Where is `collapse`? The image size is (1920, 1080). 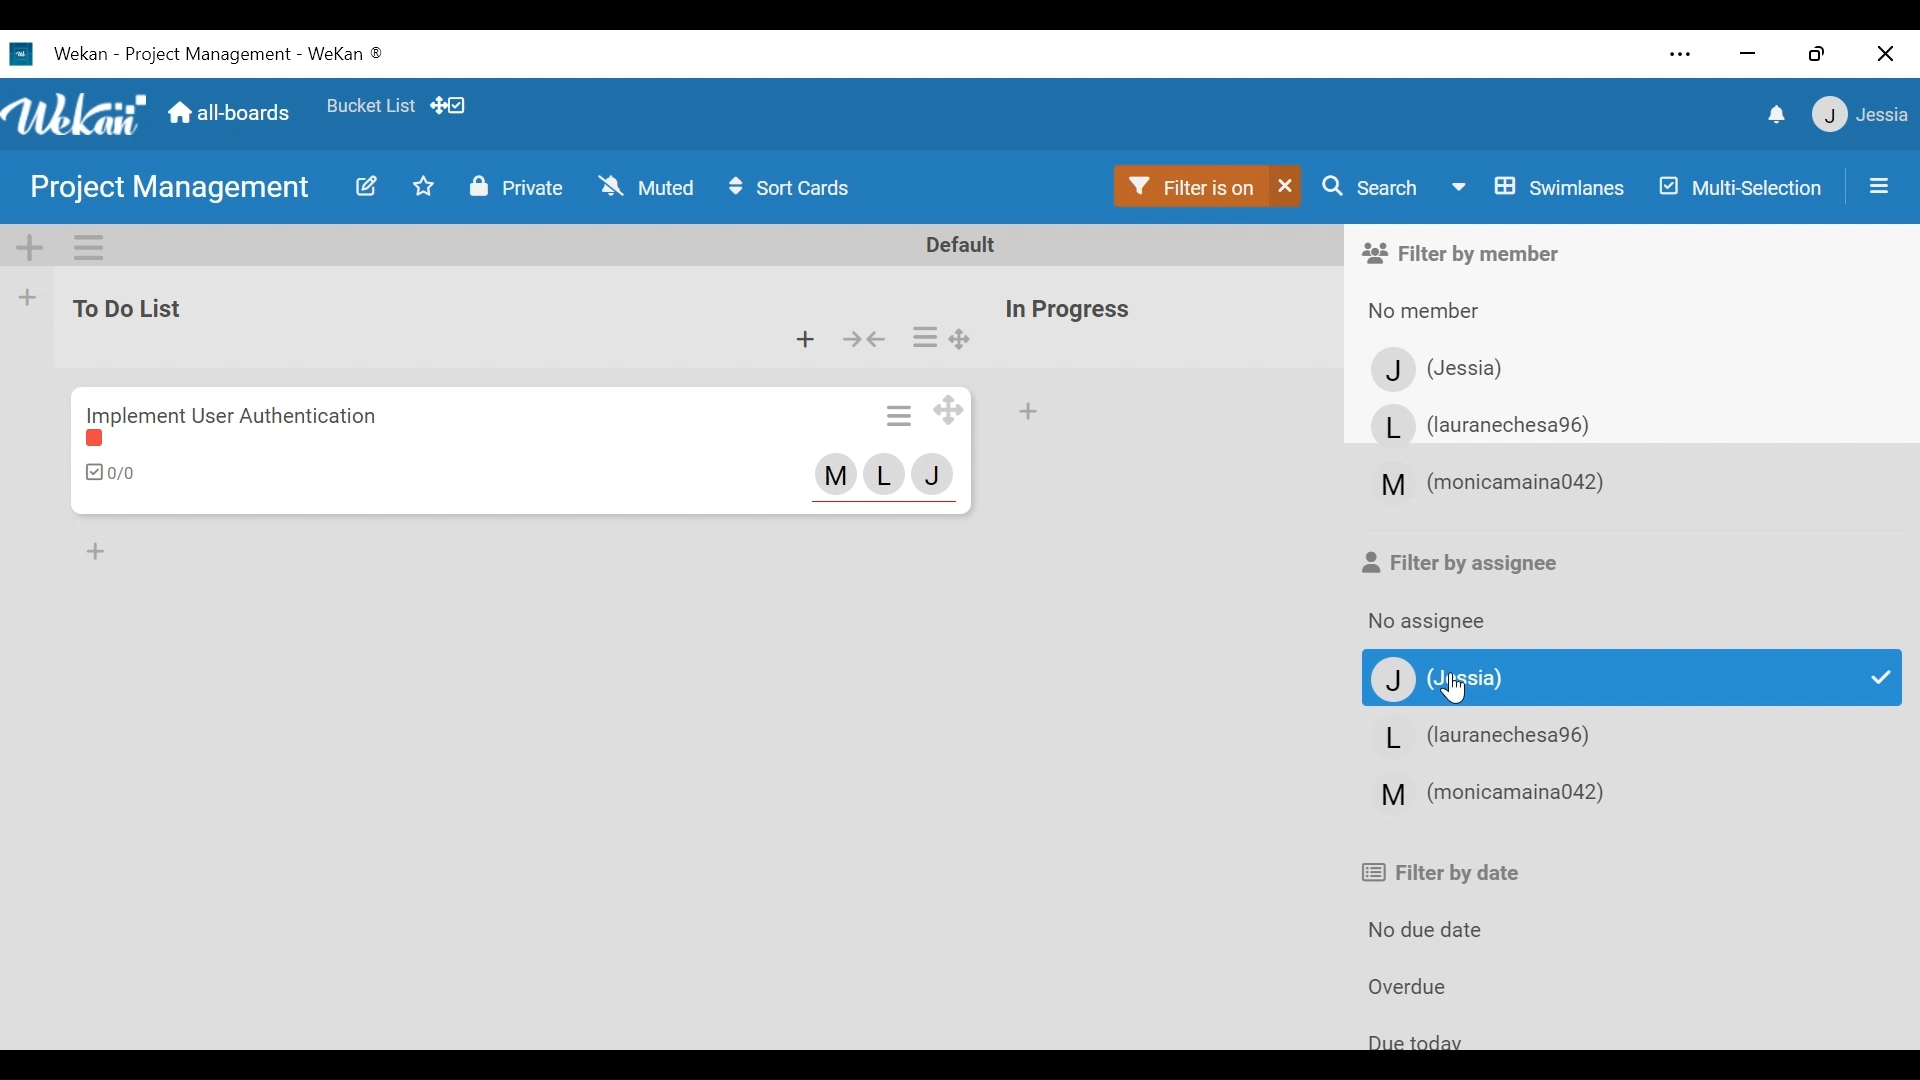
collapse is located at coordinates (864, 340).